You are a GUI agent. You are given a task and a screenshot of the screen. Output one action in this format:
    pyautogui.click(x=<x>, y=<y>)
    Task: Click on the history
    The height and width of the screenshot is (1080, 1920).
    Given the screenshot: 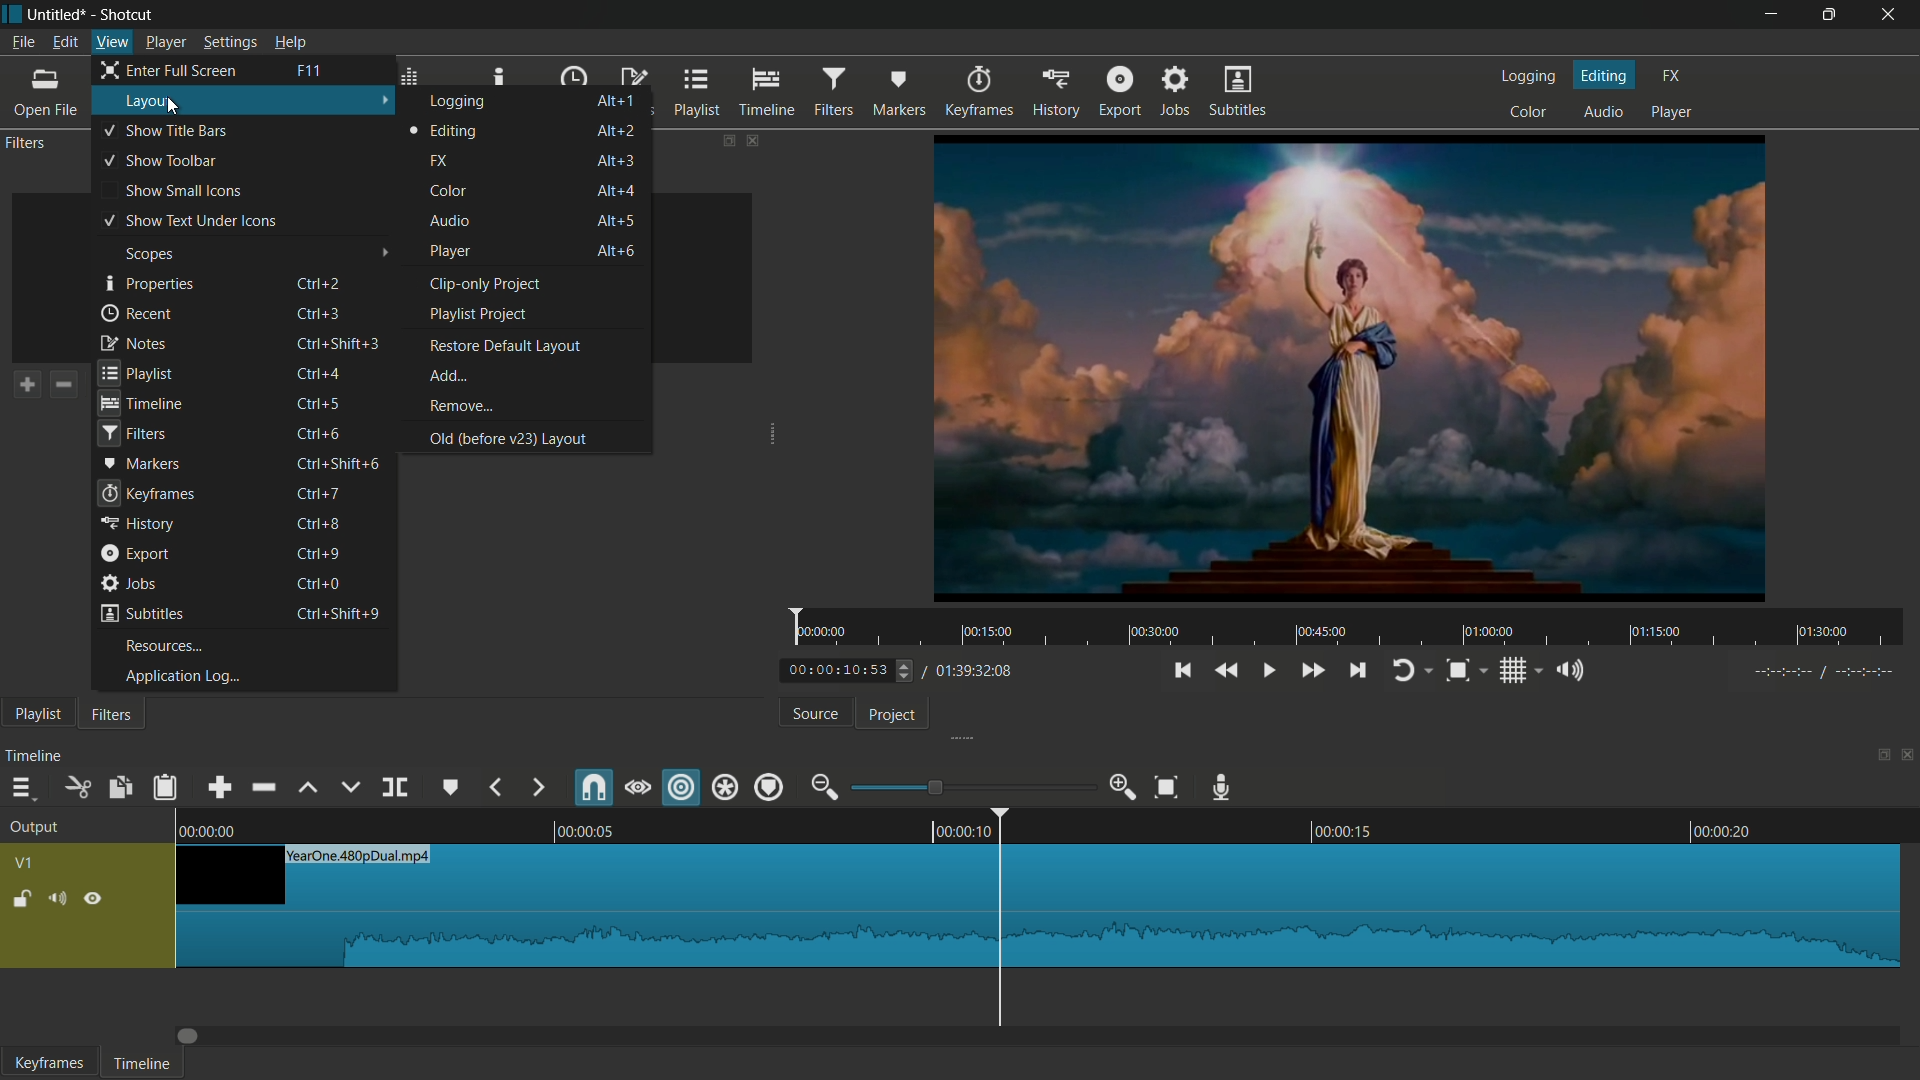 What is the action you would take?
    pyautogui.click(x=137, y=525)
    